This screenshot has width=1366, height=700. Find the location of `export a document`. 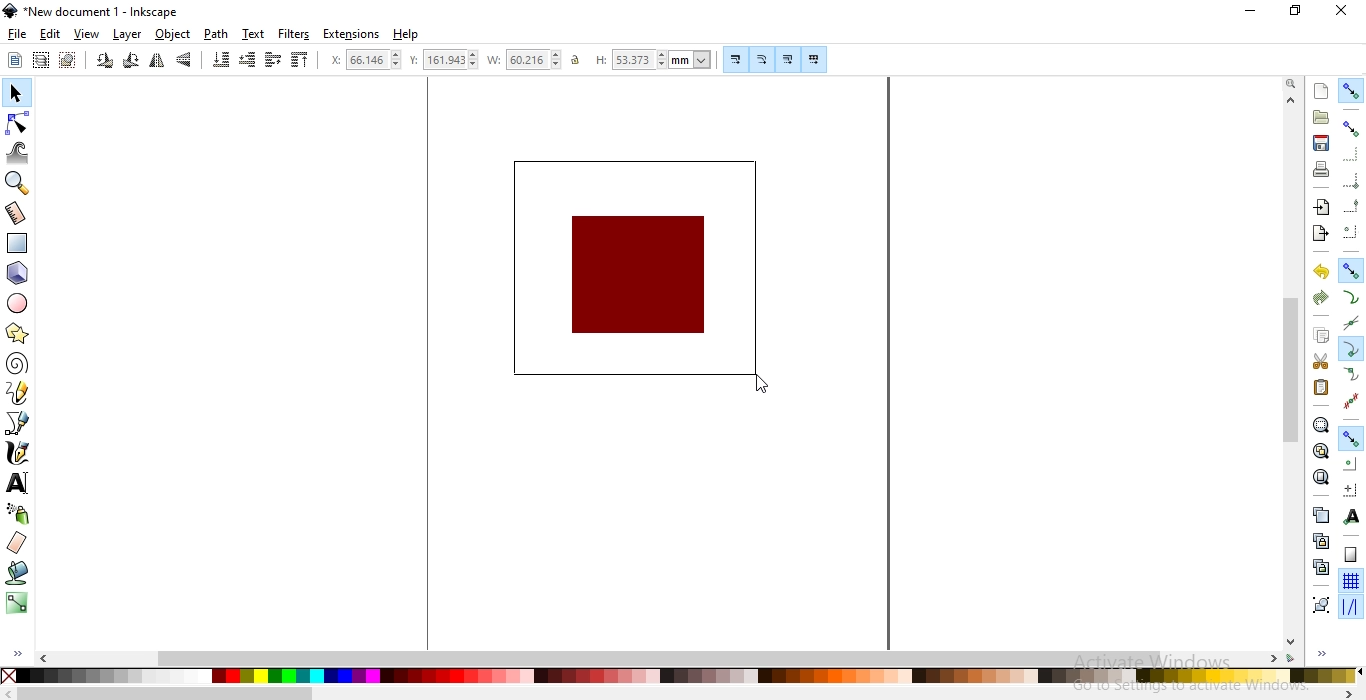

export a document is located at coordinates (1324, 232).